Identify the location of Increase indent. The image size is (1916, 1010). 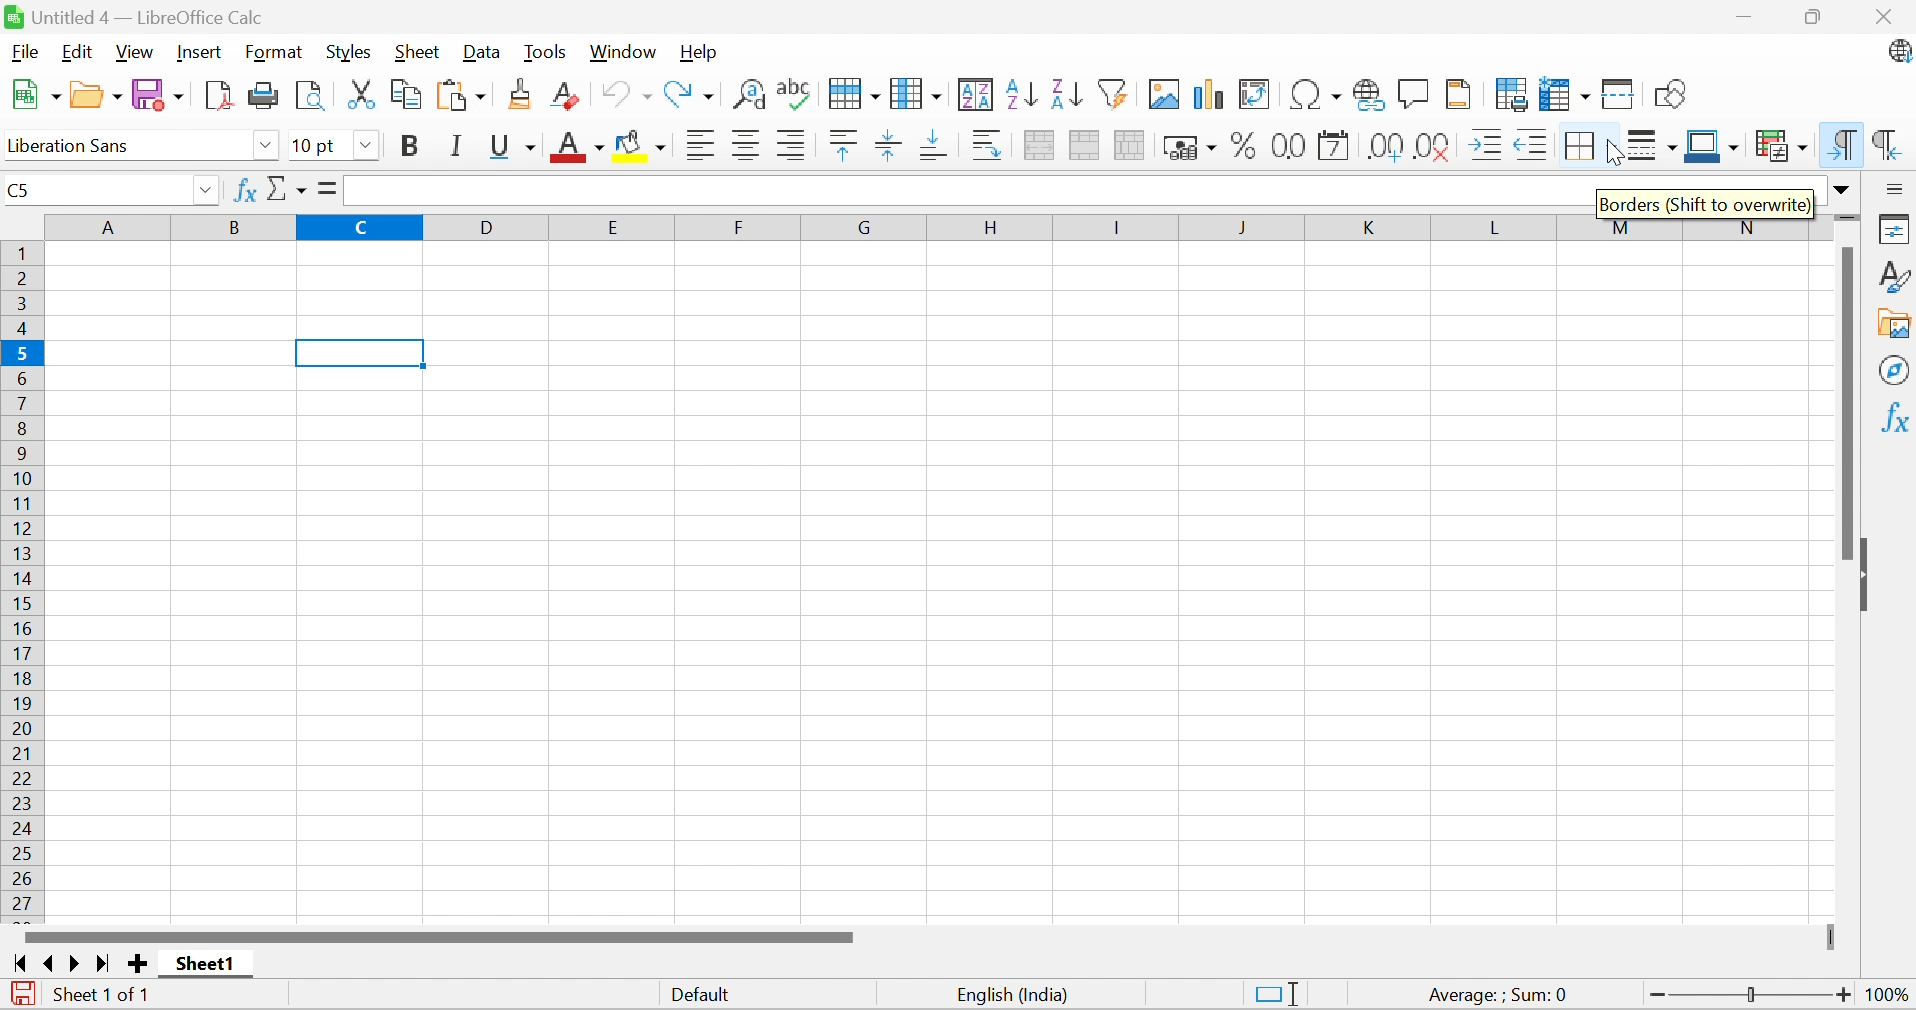
(1487, 144).